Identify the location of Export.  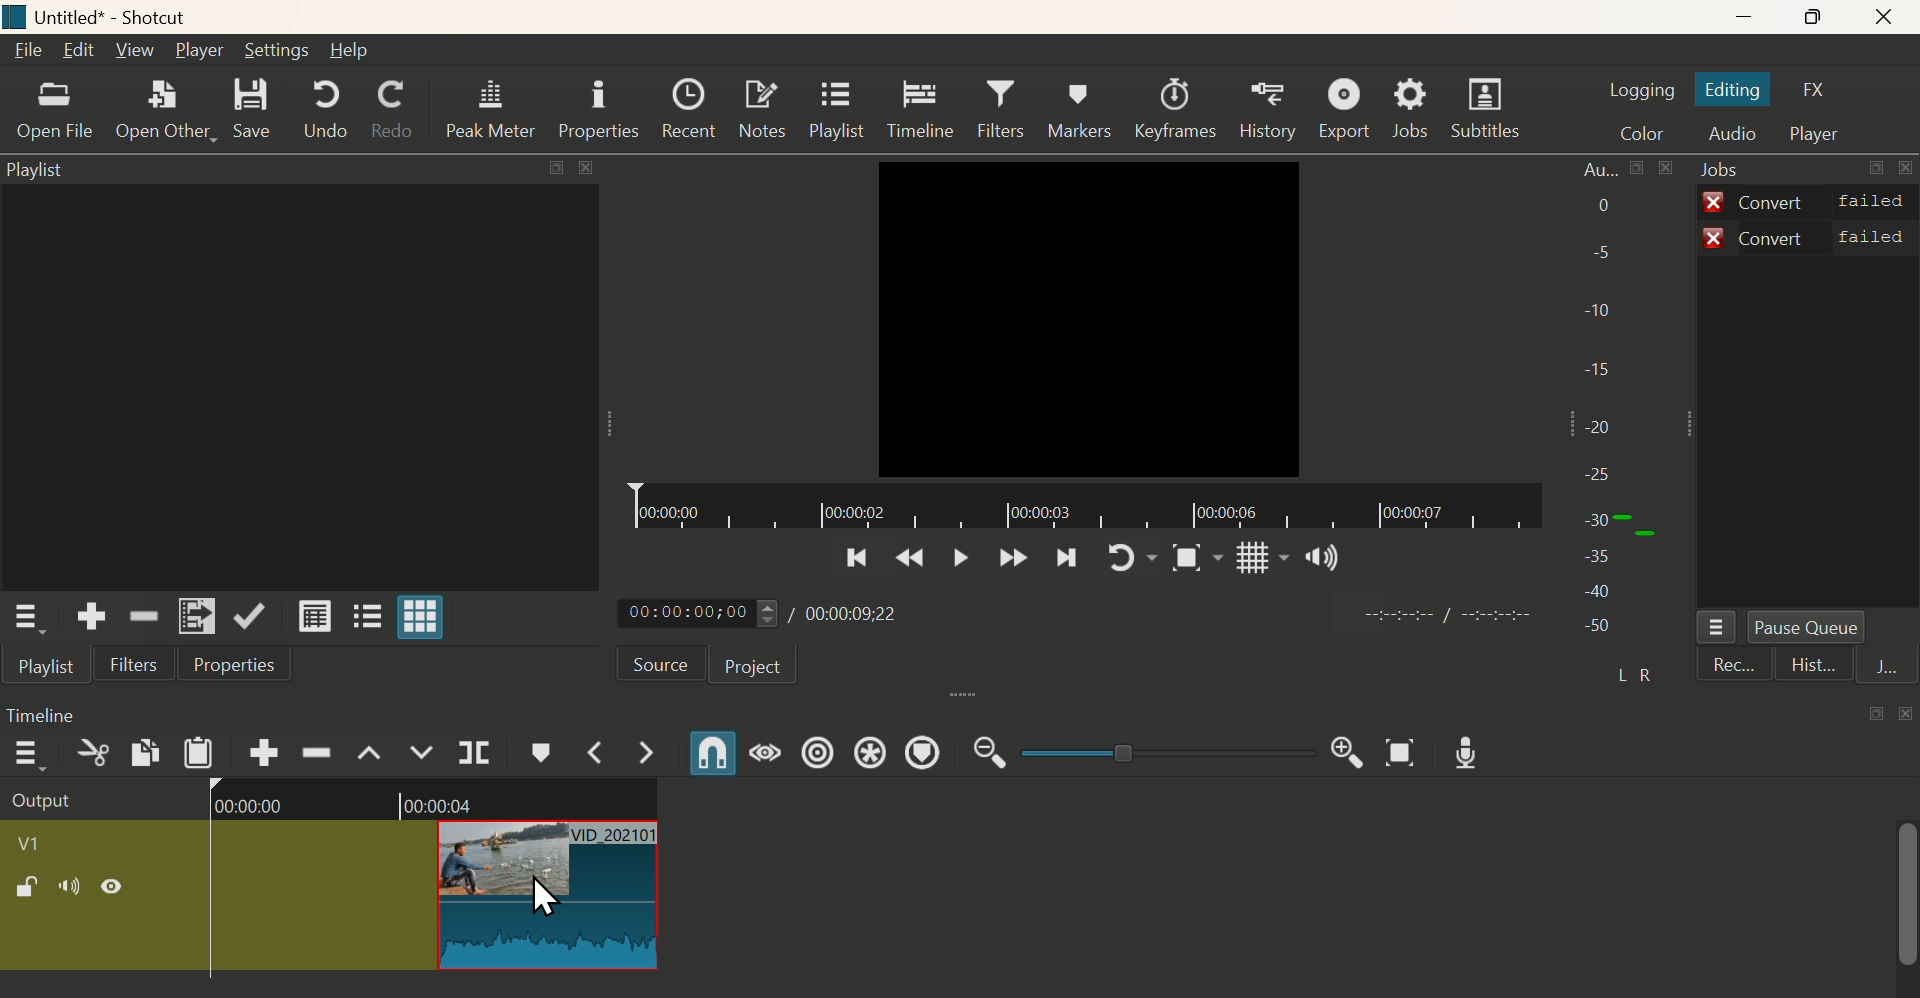
(1347, 111).